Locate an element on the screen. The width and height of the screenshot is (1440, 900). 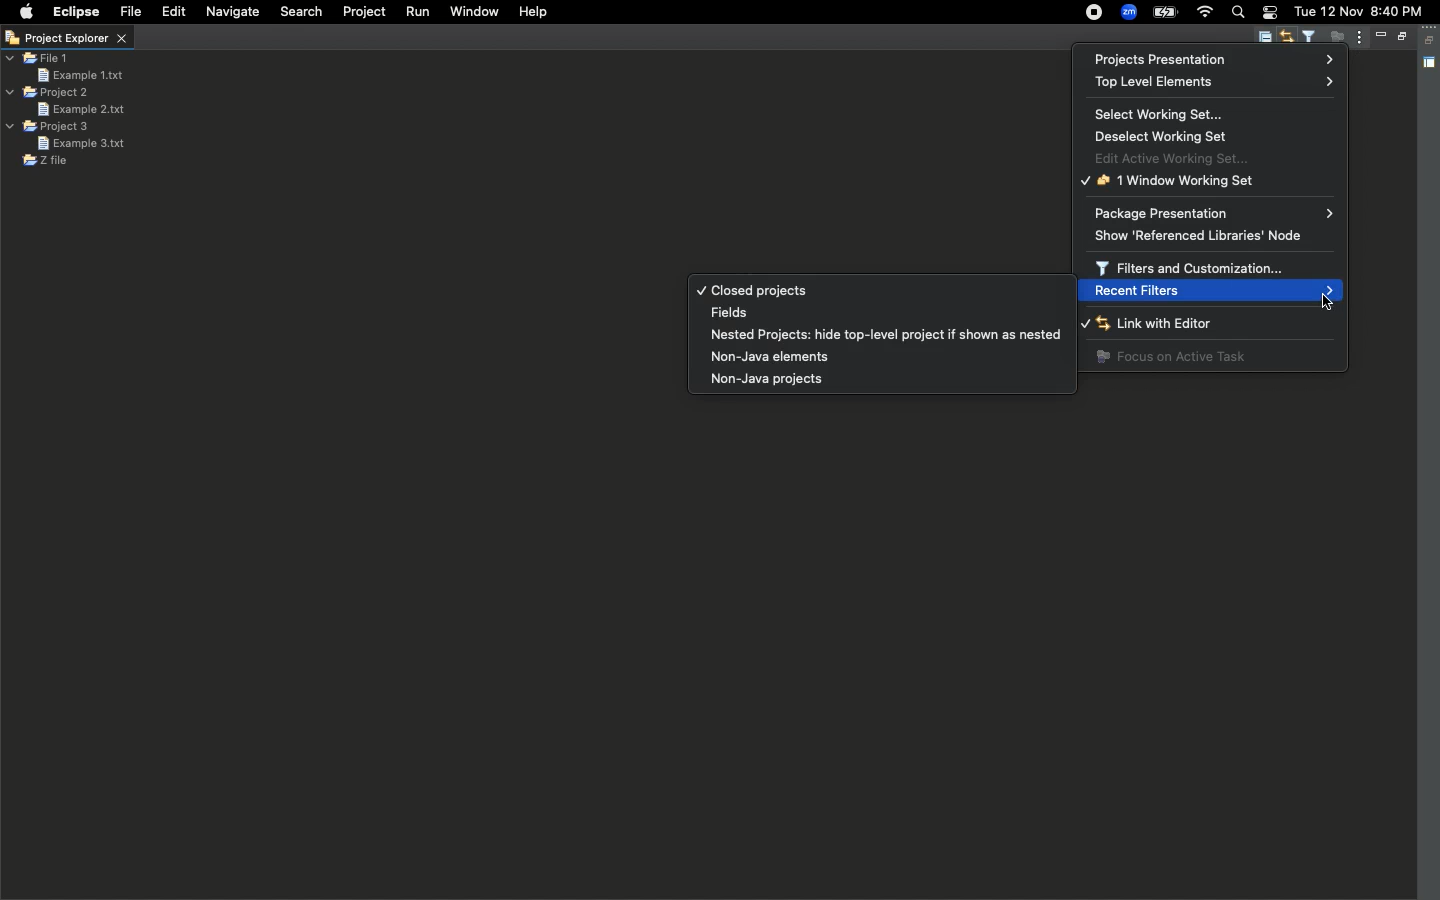
Non-java elements is located at coordinates (773, 357).